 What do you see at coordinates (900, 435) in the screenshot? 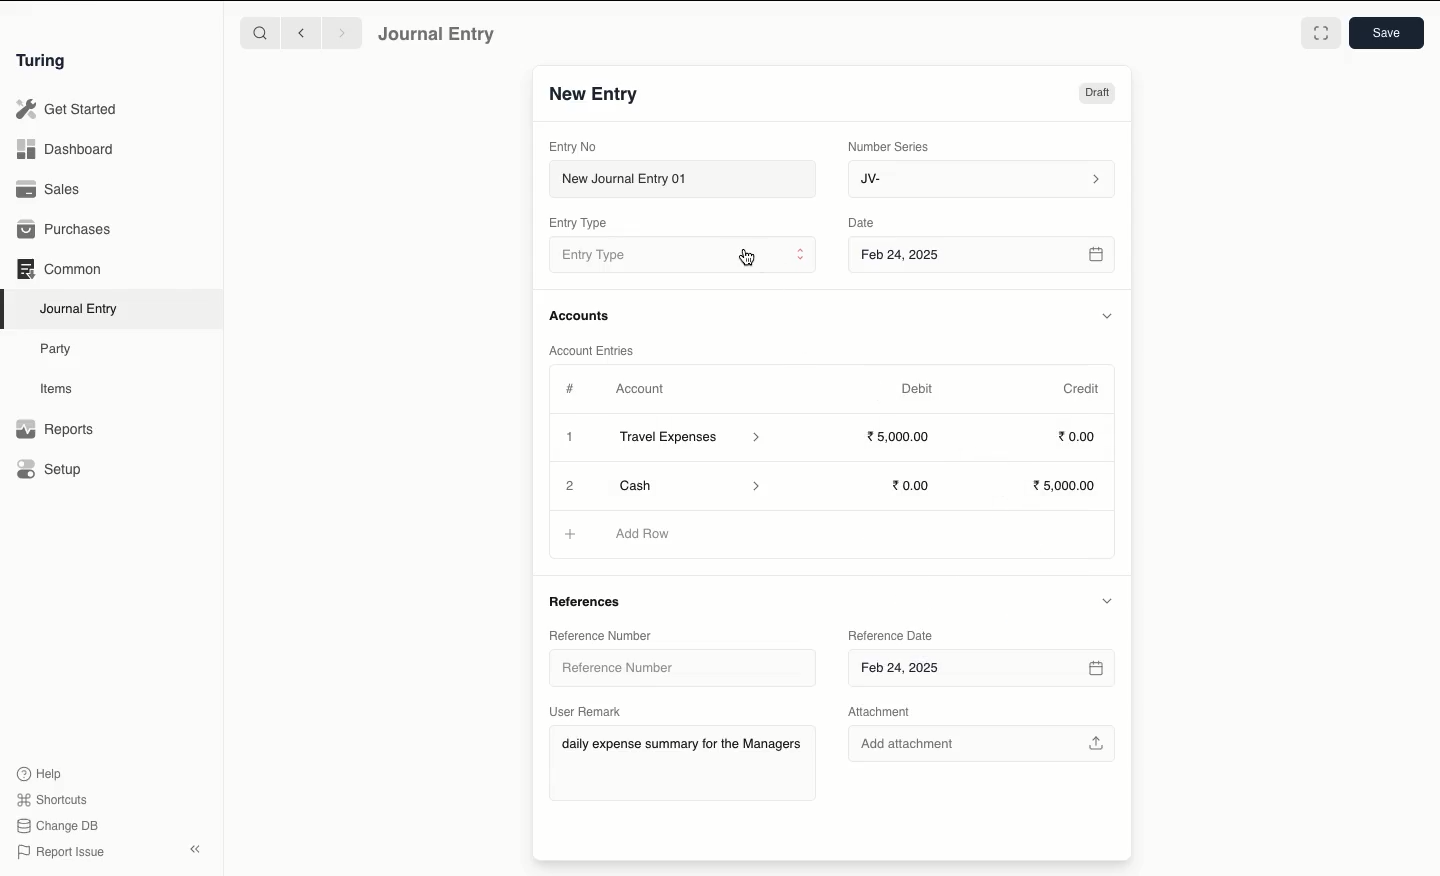
I see `5000.00` at bounding box center [900, 435].